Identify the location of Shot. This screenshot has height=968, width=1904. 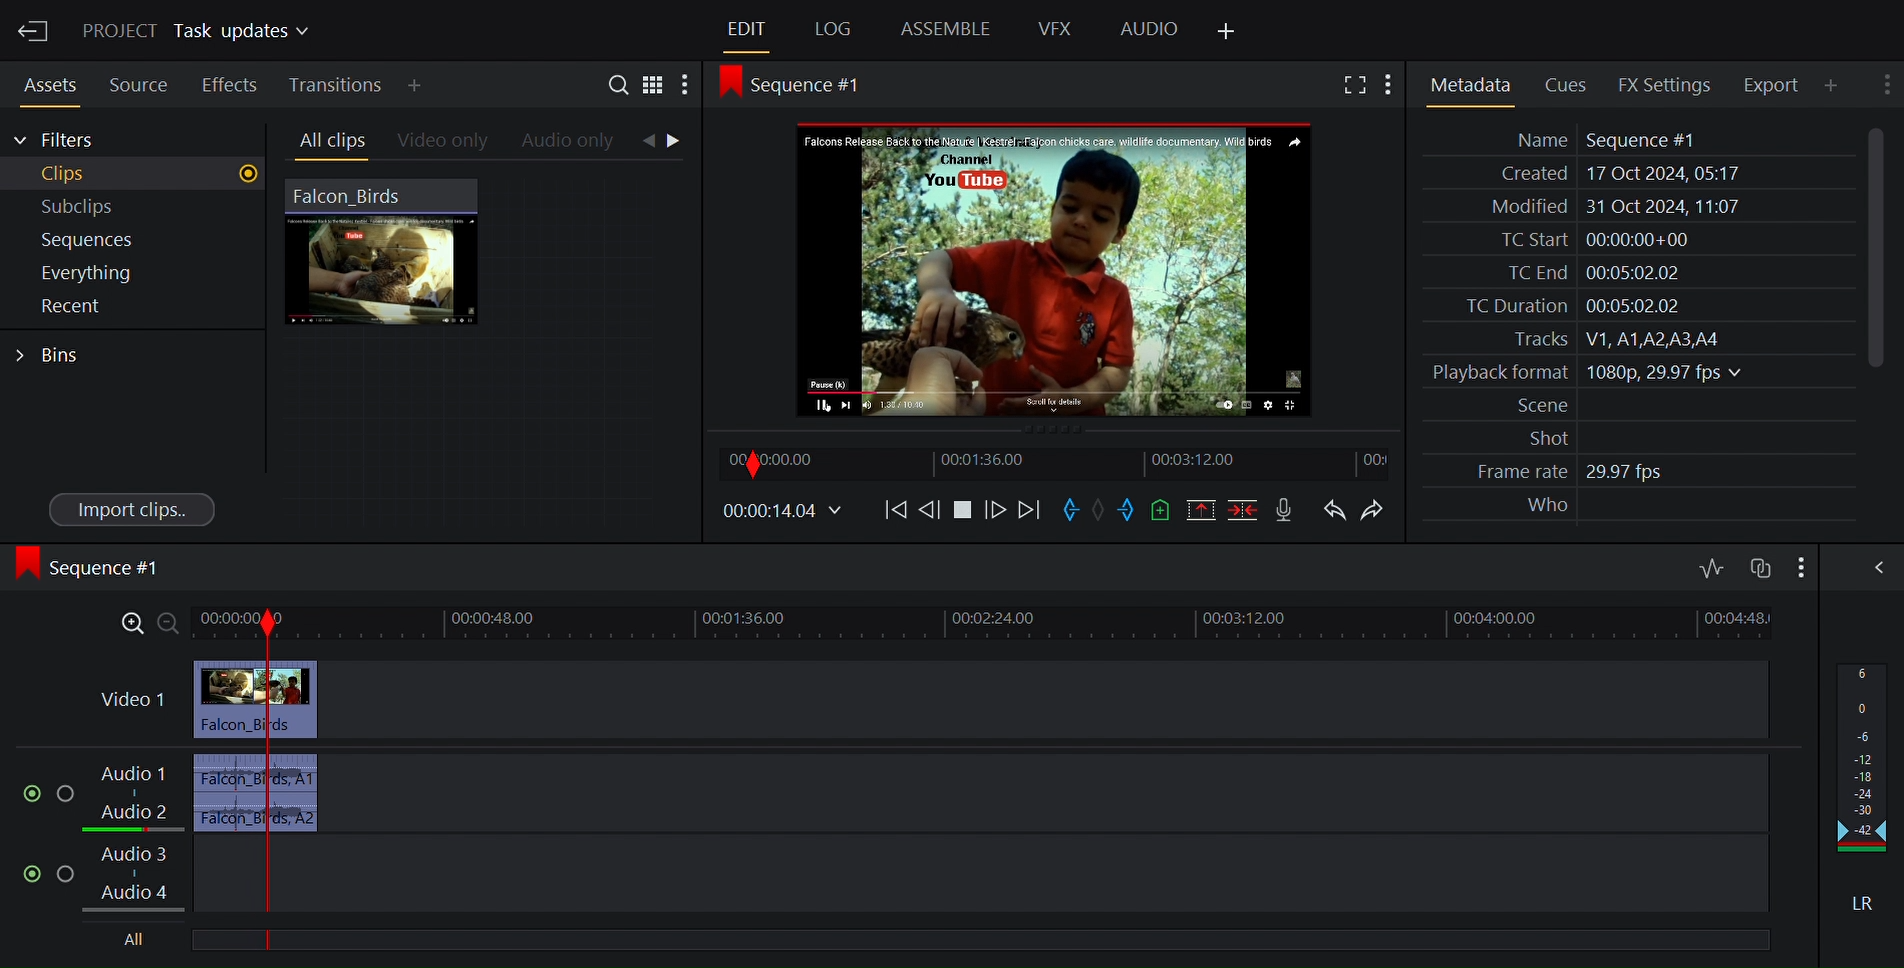
(1536, 438).